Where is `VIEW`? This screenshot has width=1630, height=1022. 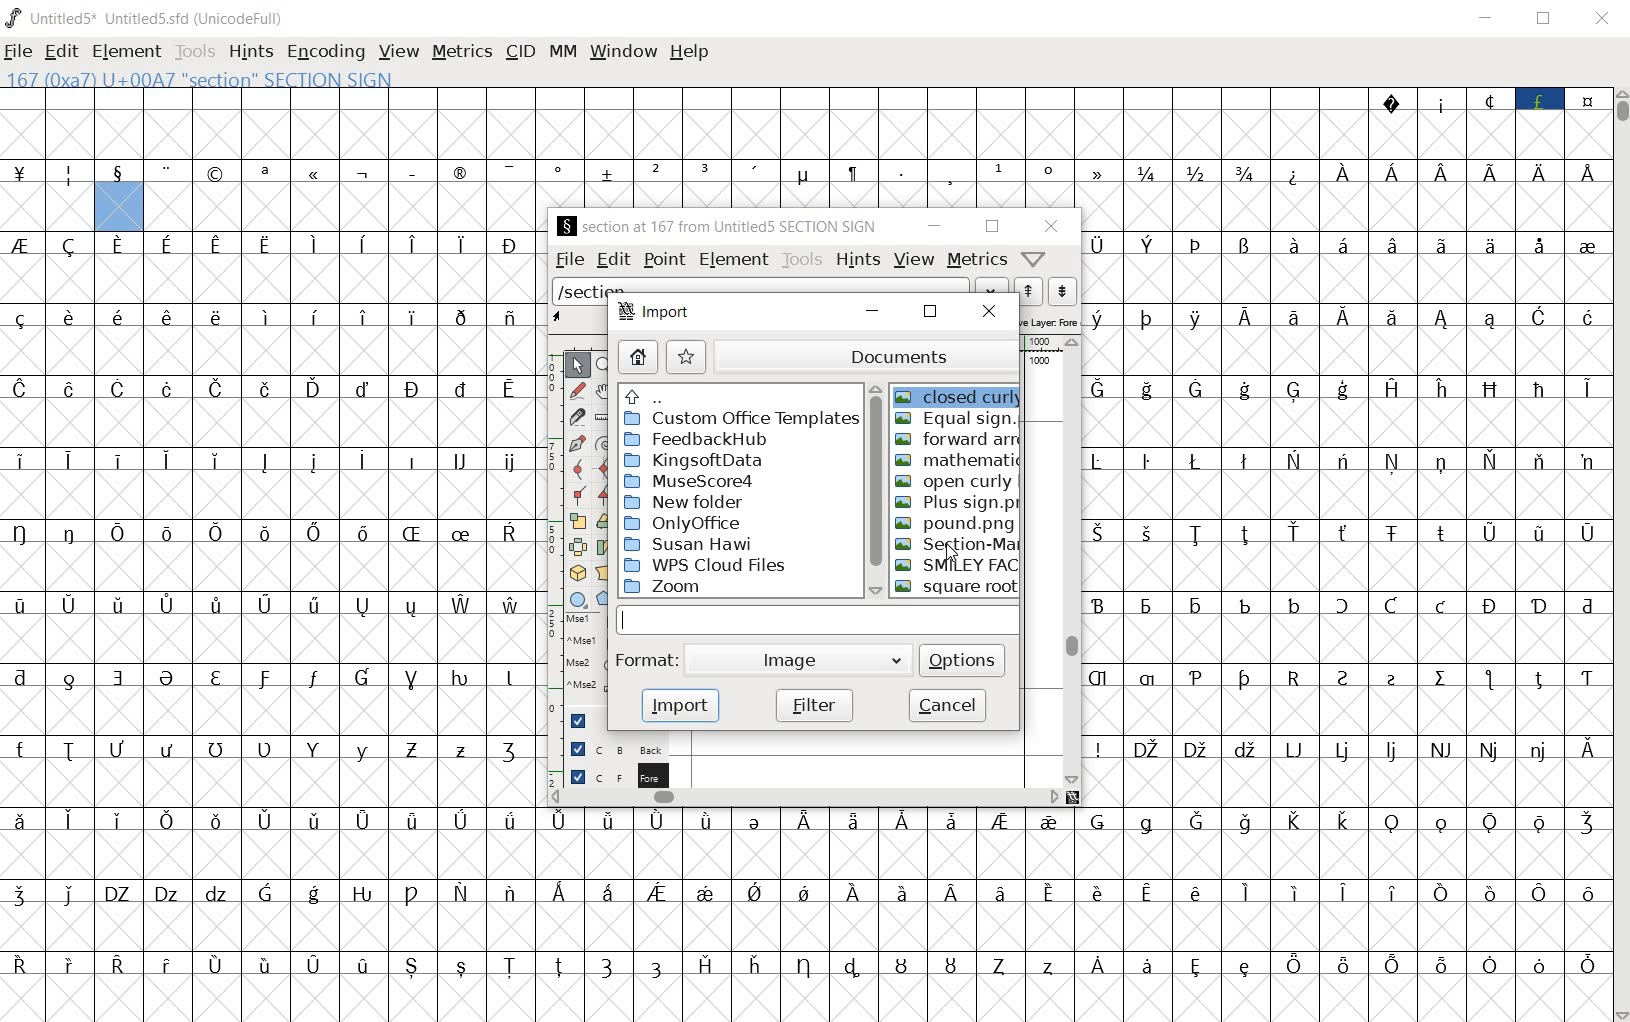 VIEW is located at coordinates (399, 53).